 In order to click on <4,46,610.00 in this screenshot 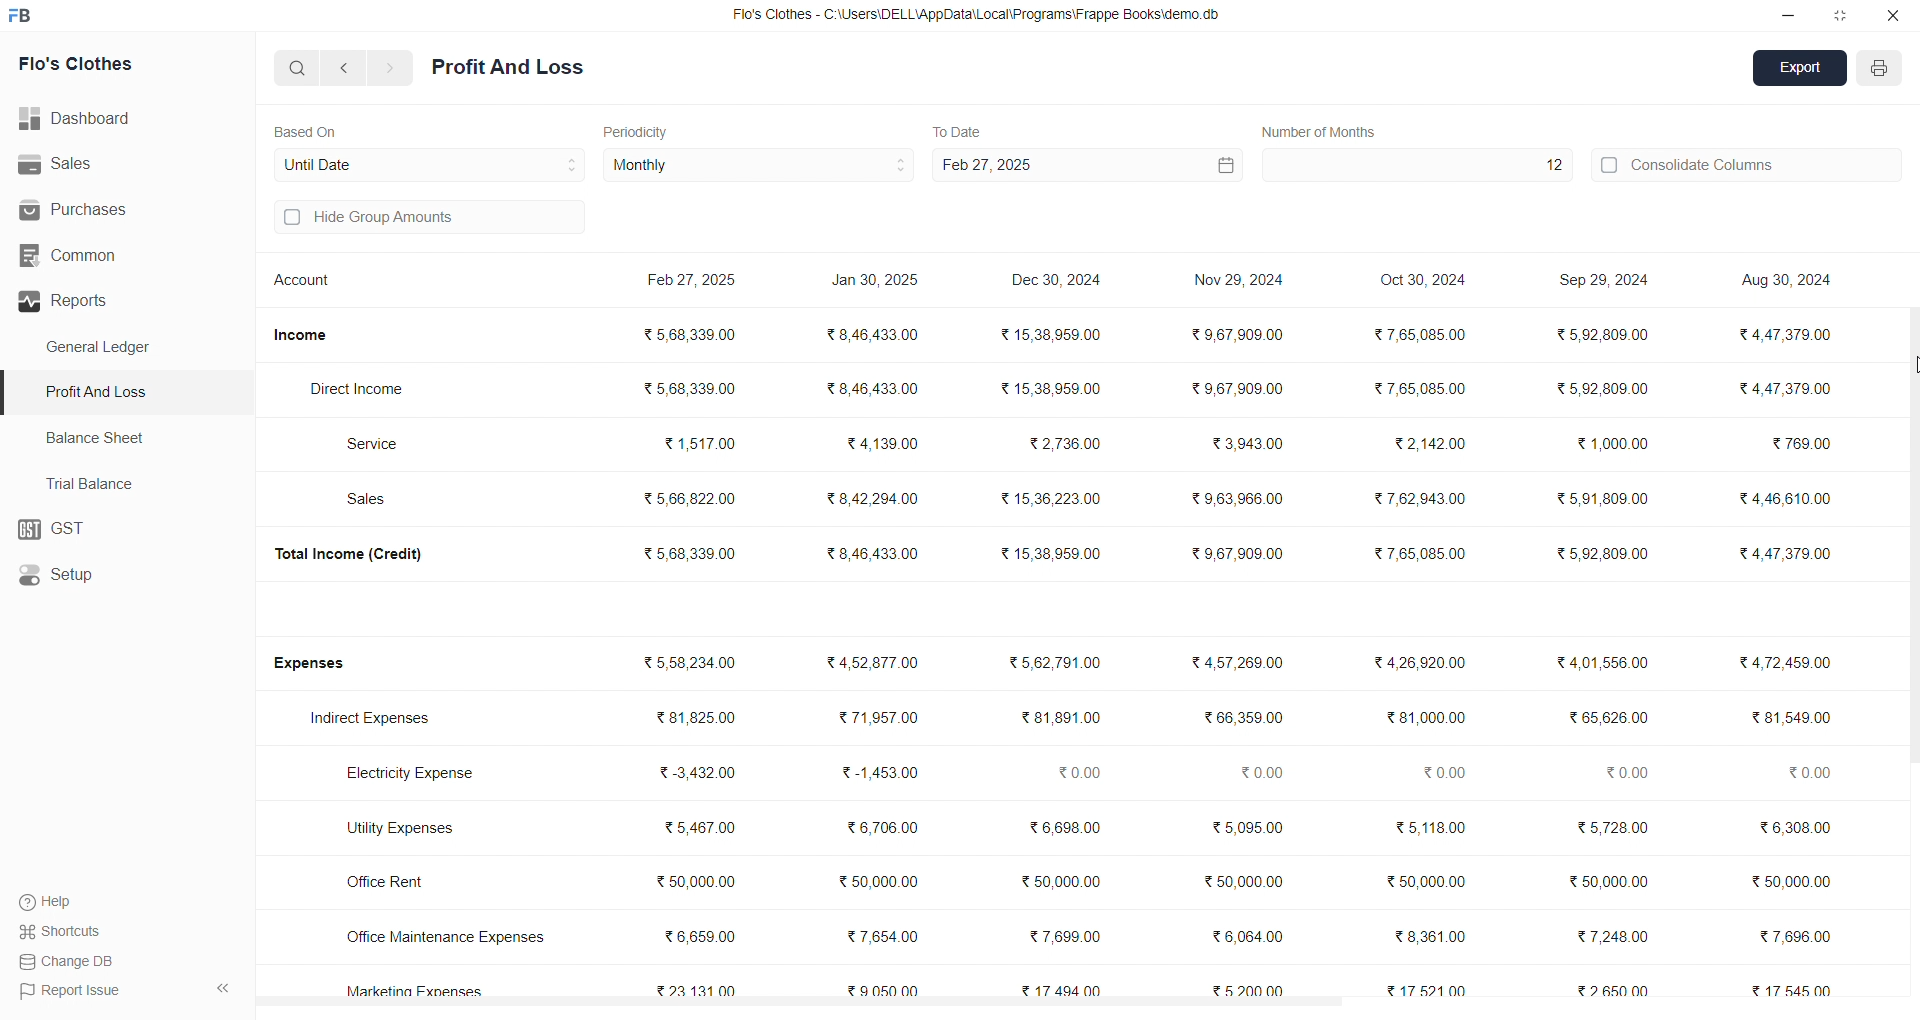, I will do `click(1775, 499)`.